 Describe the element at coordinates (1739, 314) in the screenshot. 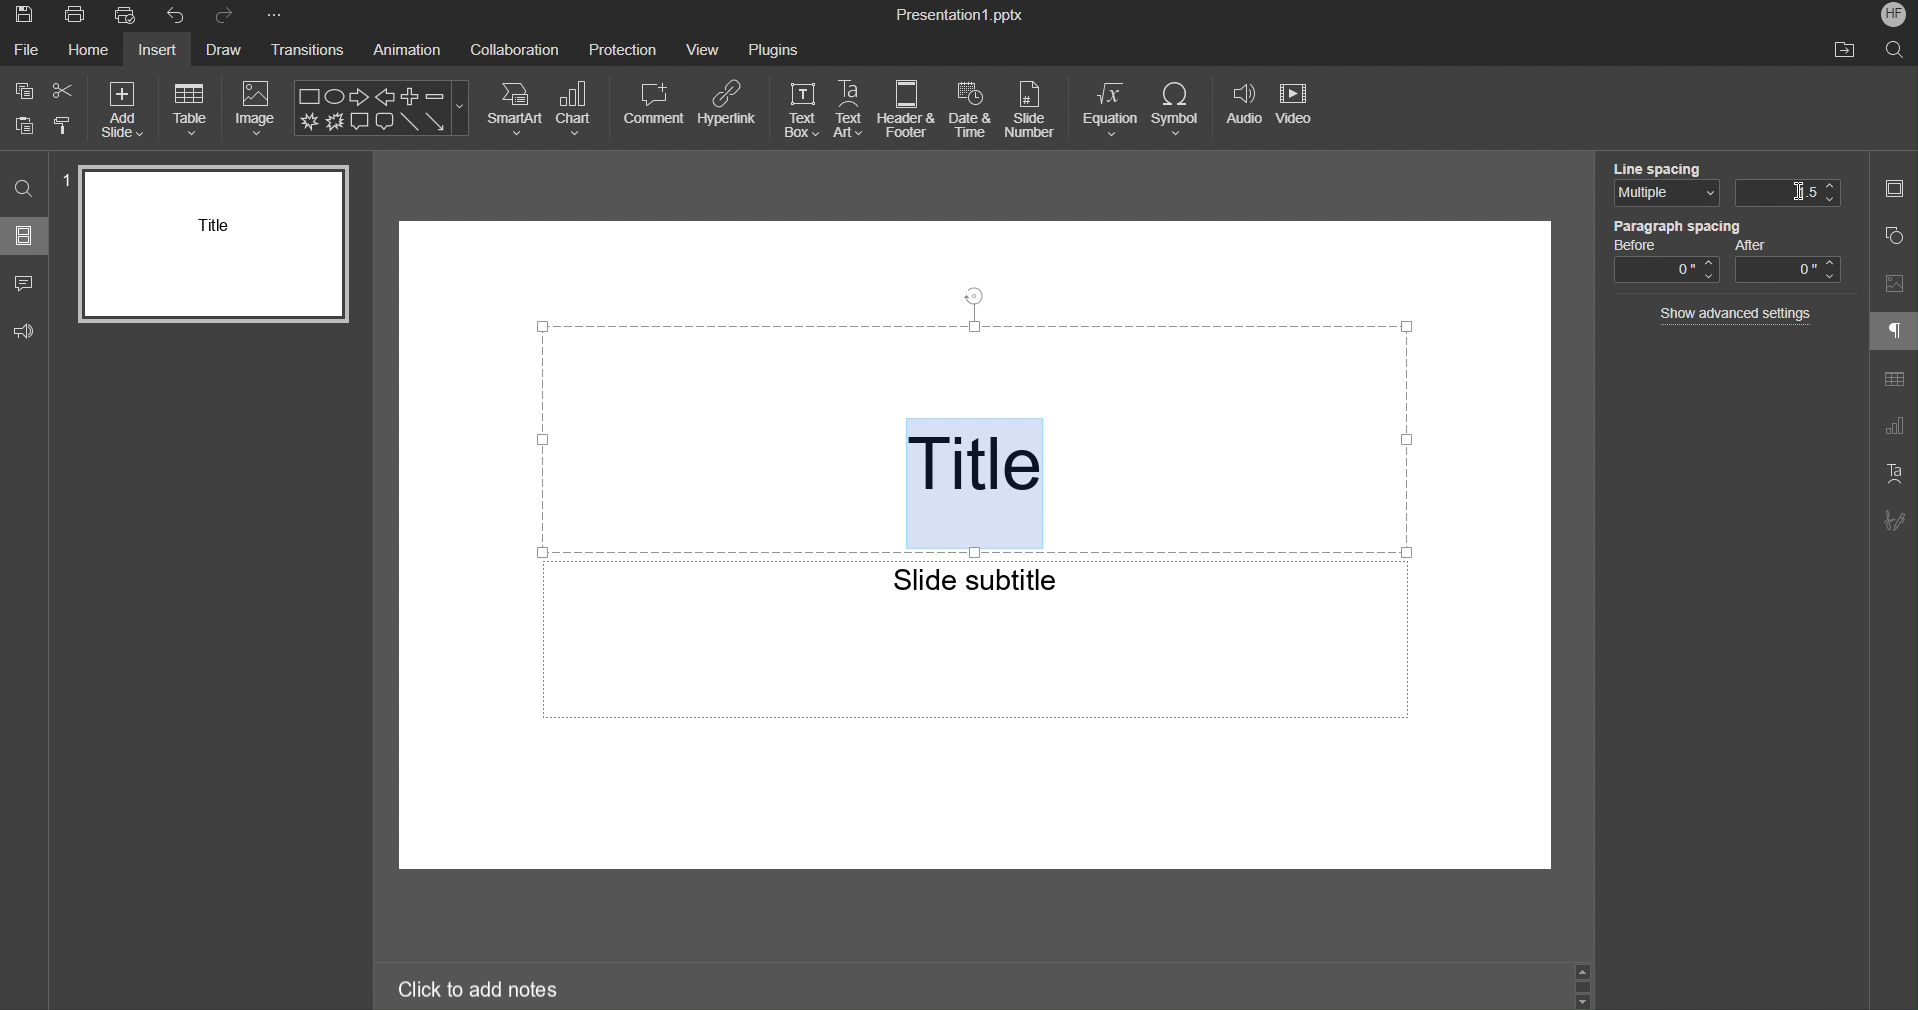

I see `Show advanced settings` at that location.